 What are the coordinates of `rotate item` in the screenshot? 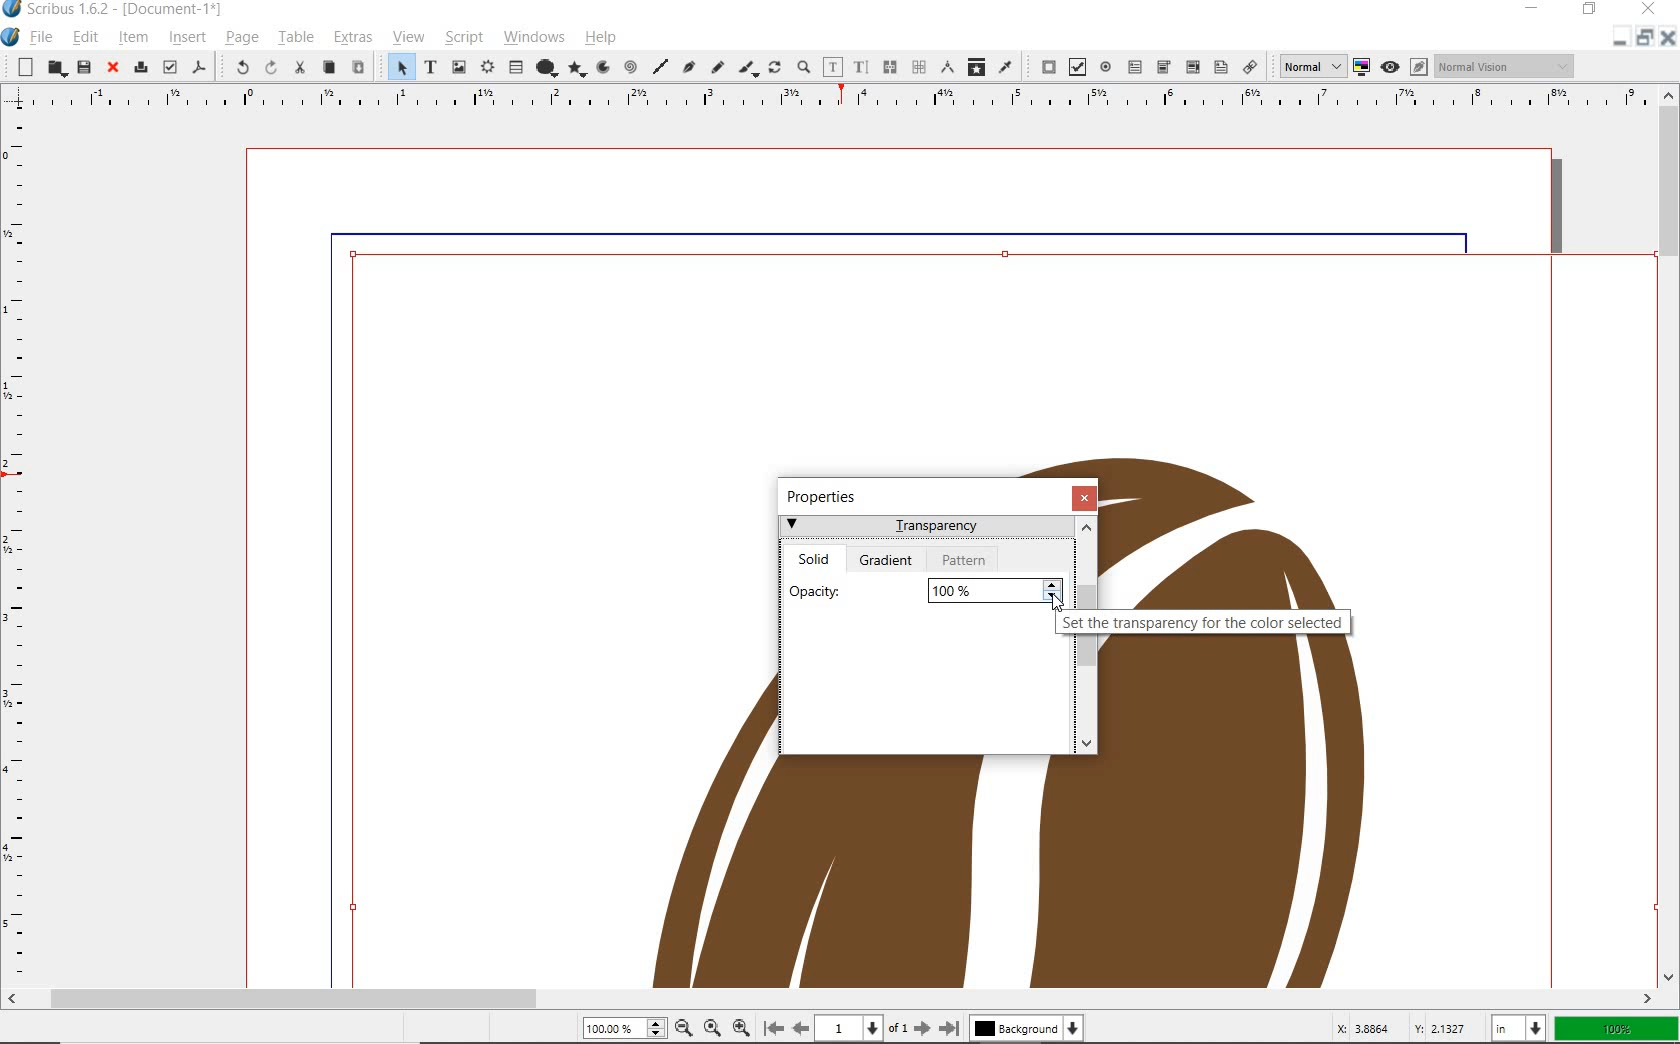 It's located at (775, 66).